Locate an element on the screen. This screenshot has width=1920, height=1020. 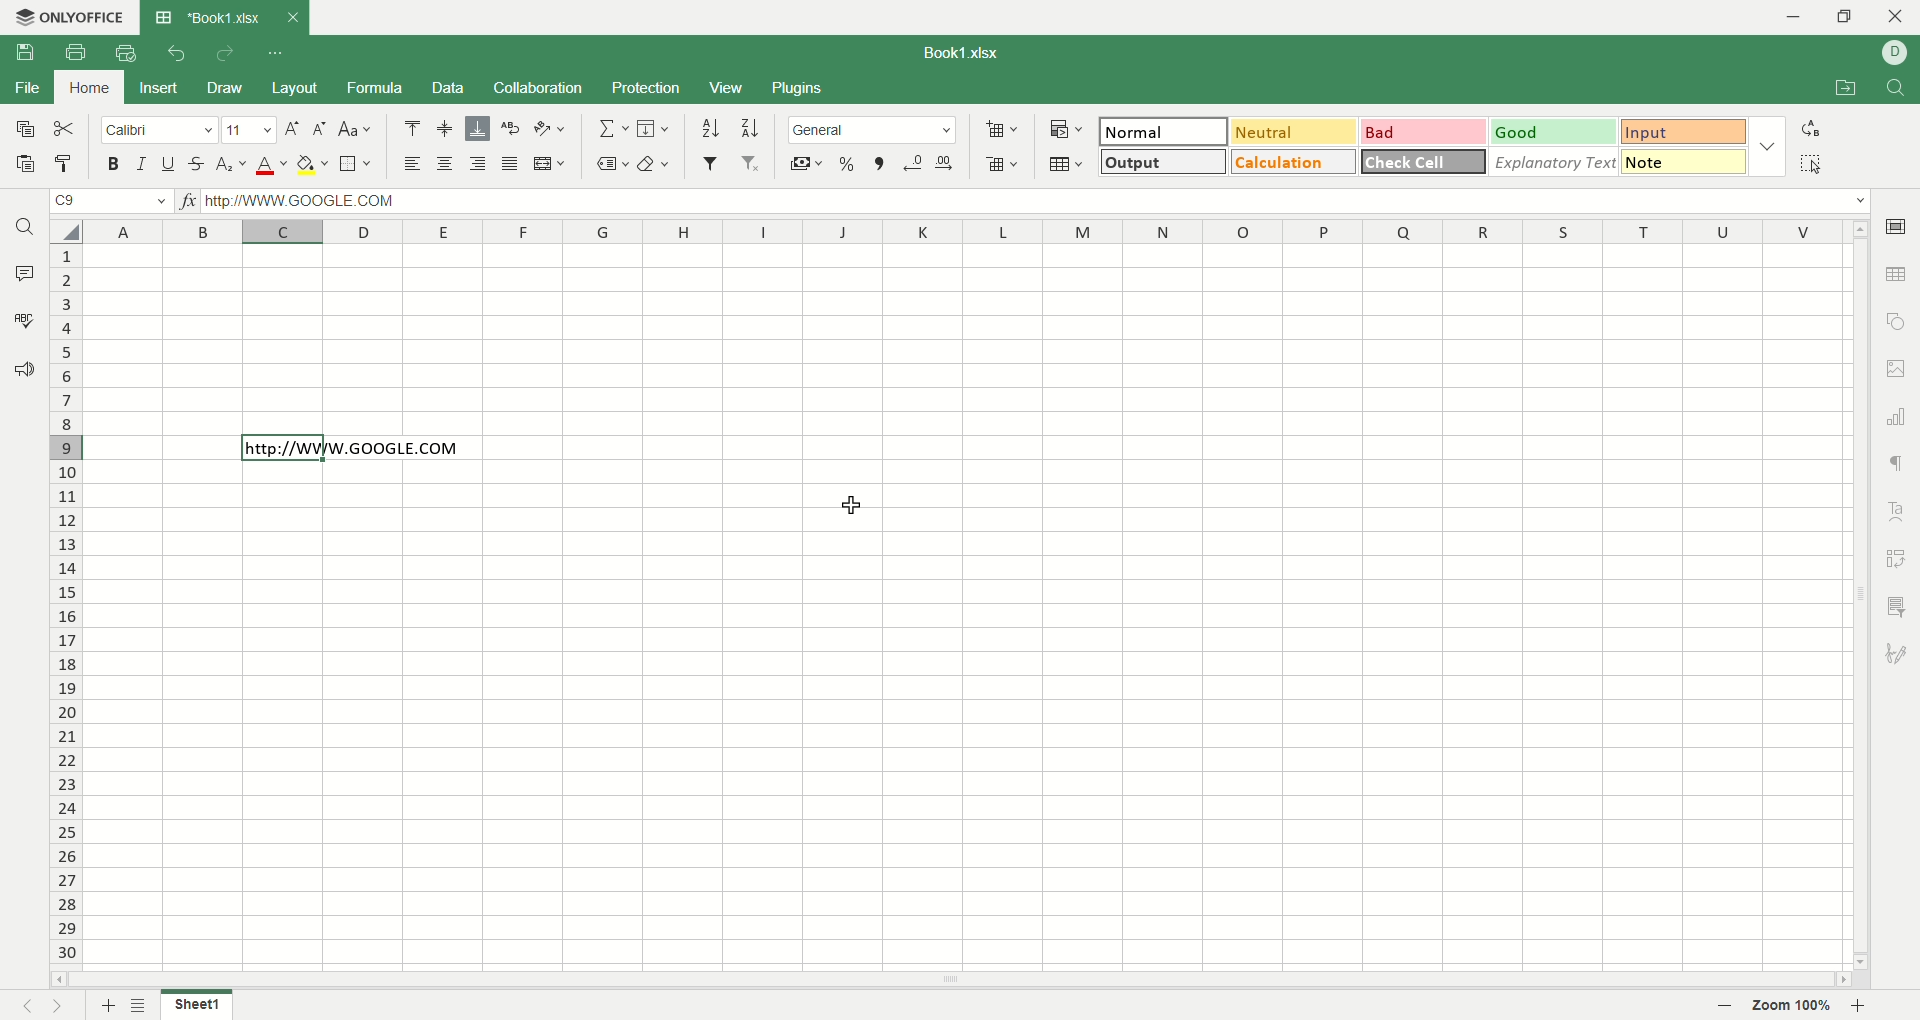
underline is located at coordinates (168, 164).